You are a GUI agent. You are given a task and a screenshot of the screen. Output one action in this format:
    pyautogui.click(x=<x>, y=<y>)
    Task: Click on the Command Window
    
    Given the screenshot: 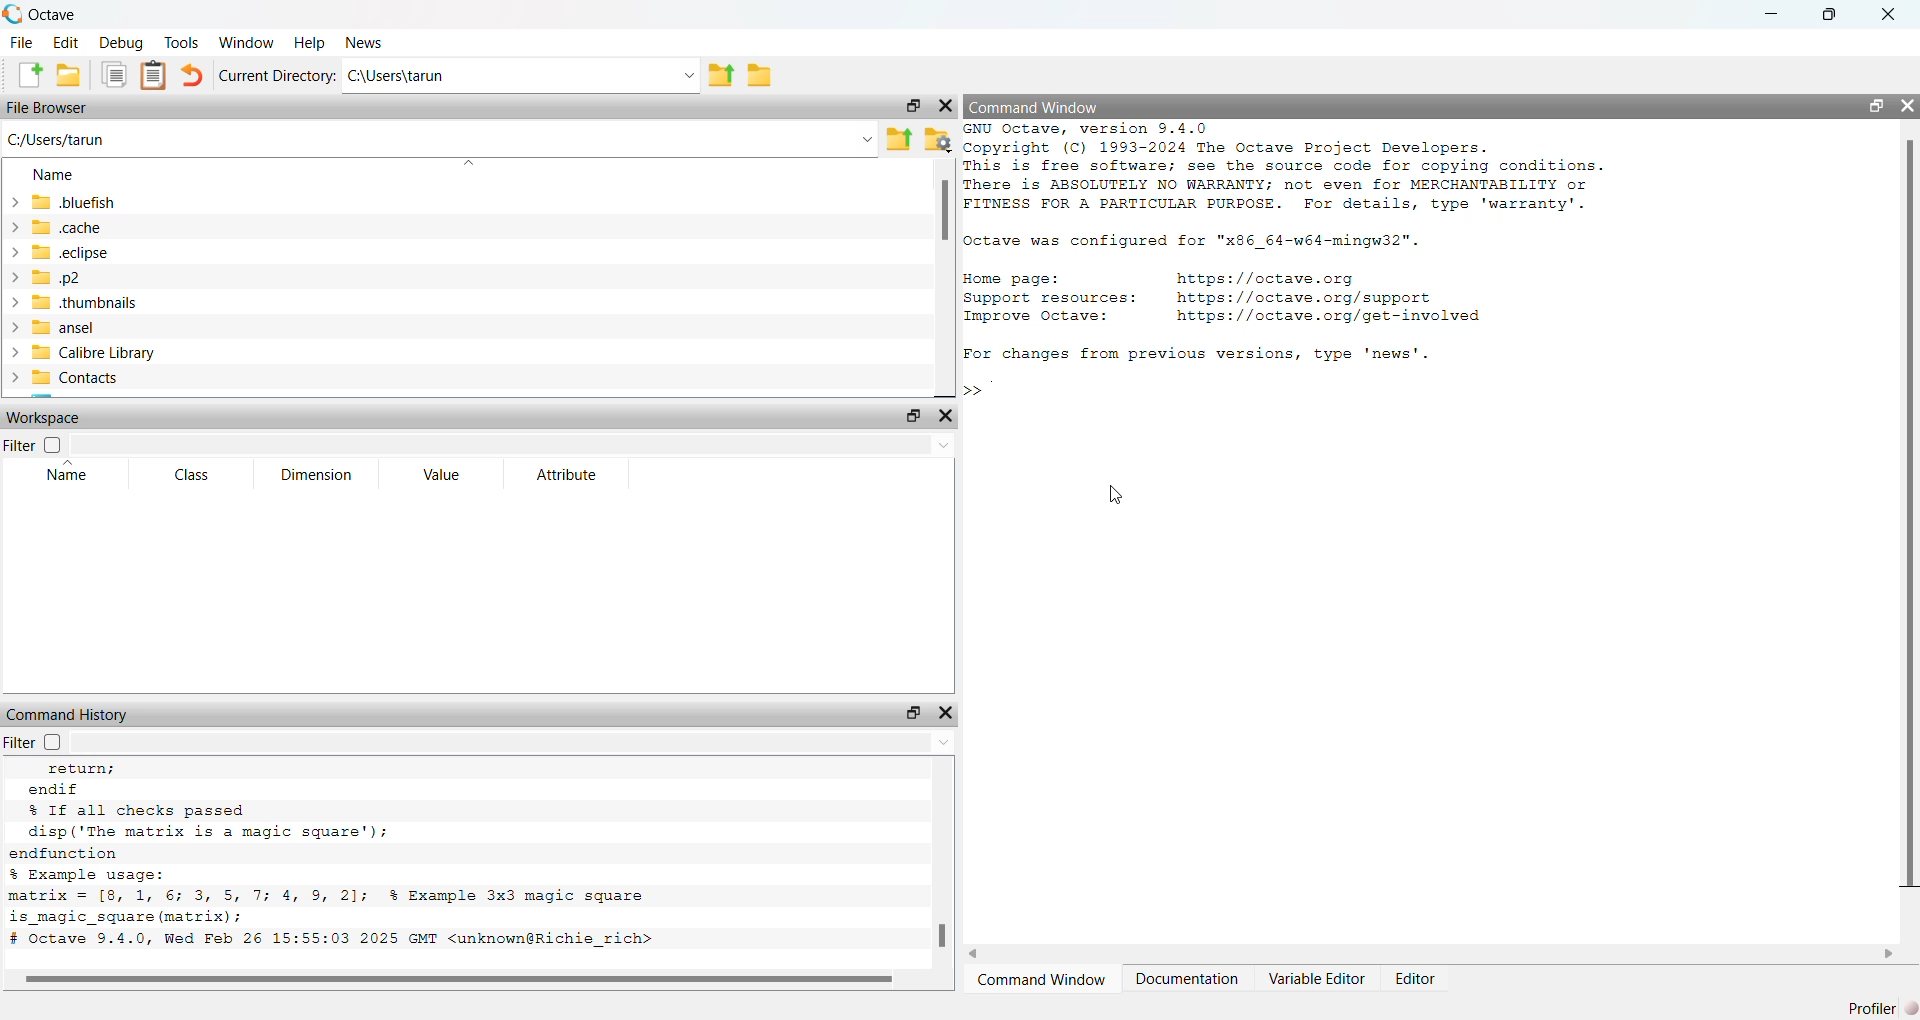 What is the action you would take?
    pyautogui.click(x=1034, y=108)
    